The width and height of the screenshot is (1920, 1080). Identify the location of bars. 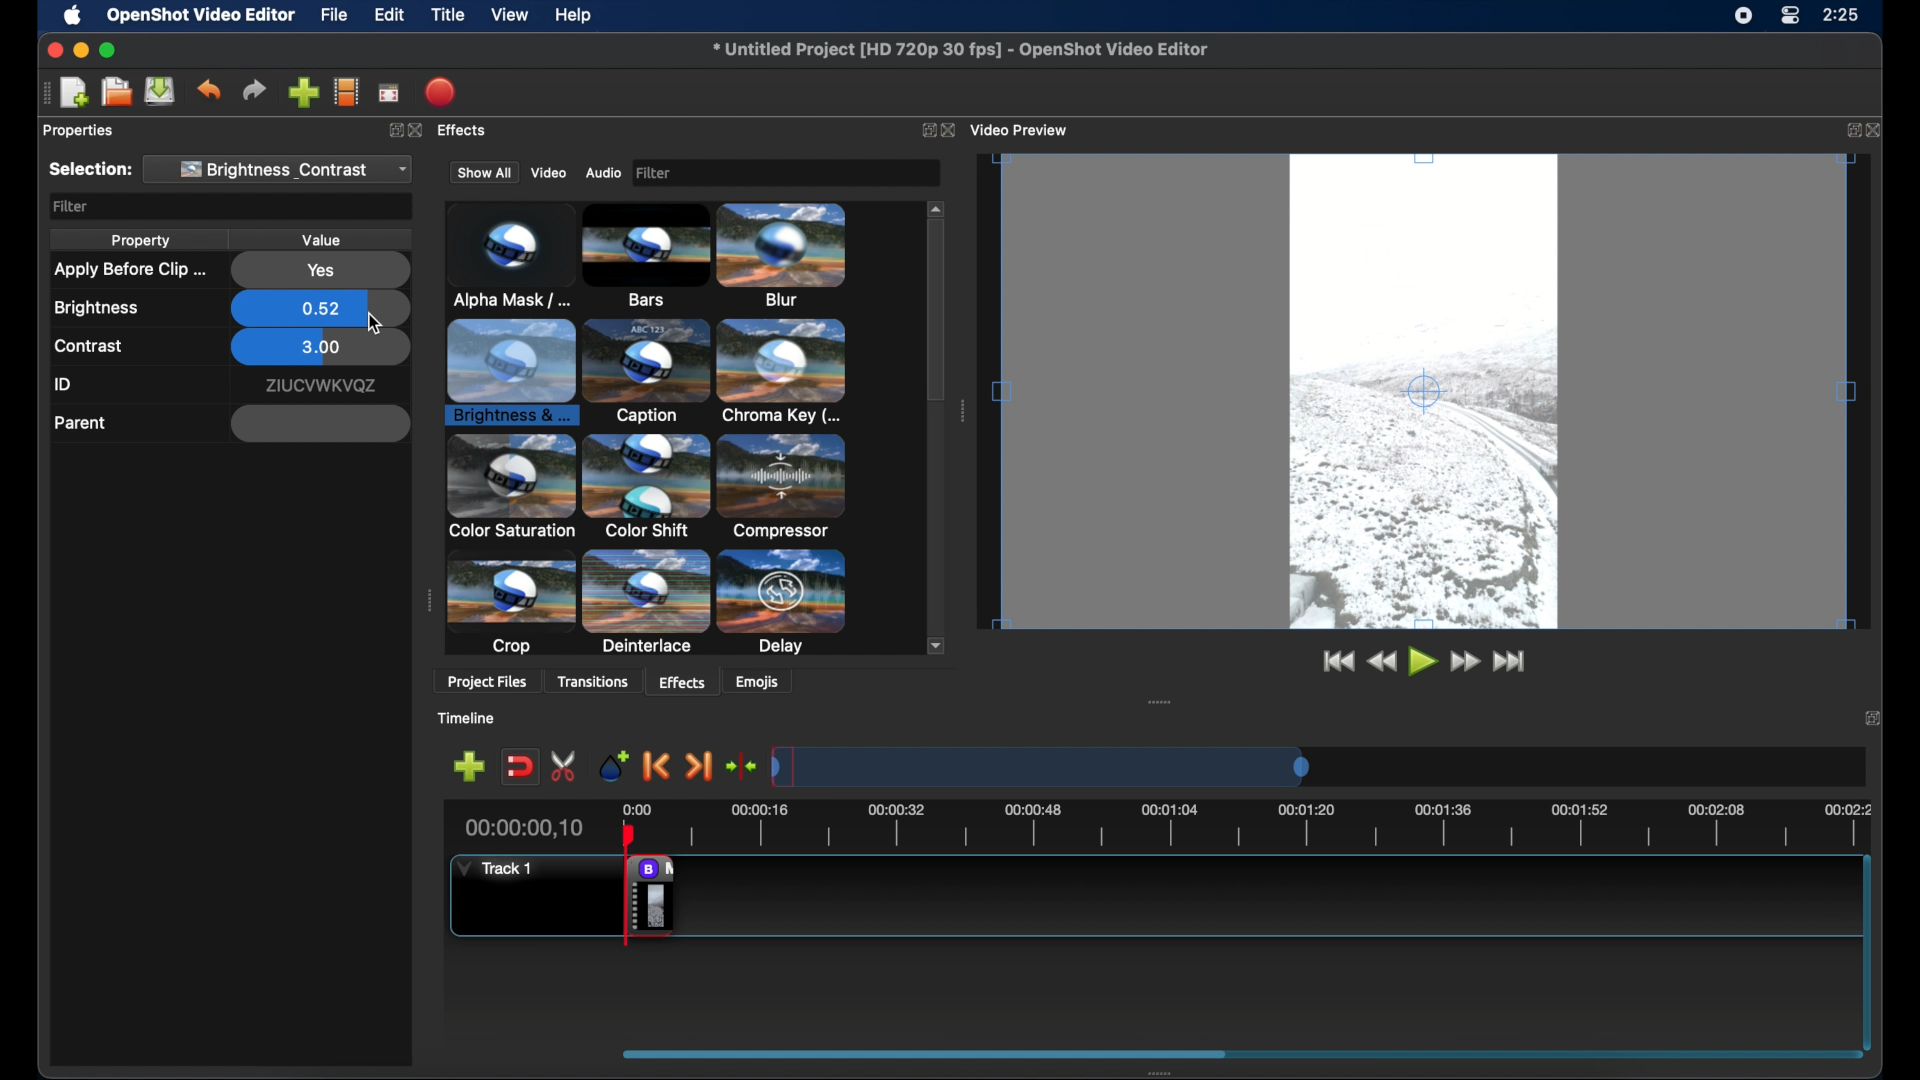
(500, 257).